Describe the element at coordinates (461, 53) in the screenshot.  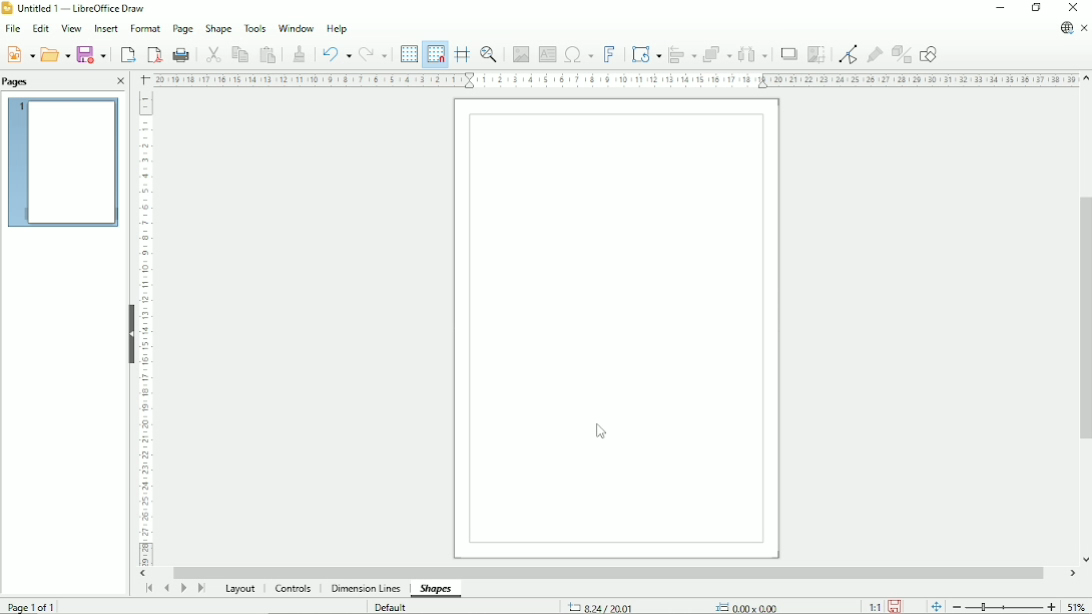
I see `Helplines while moving` at that location.